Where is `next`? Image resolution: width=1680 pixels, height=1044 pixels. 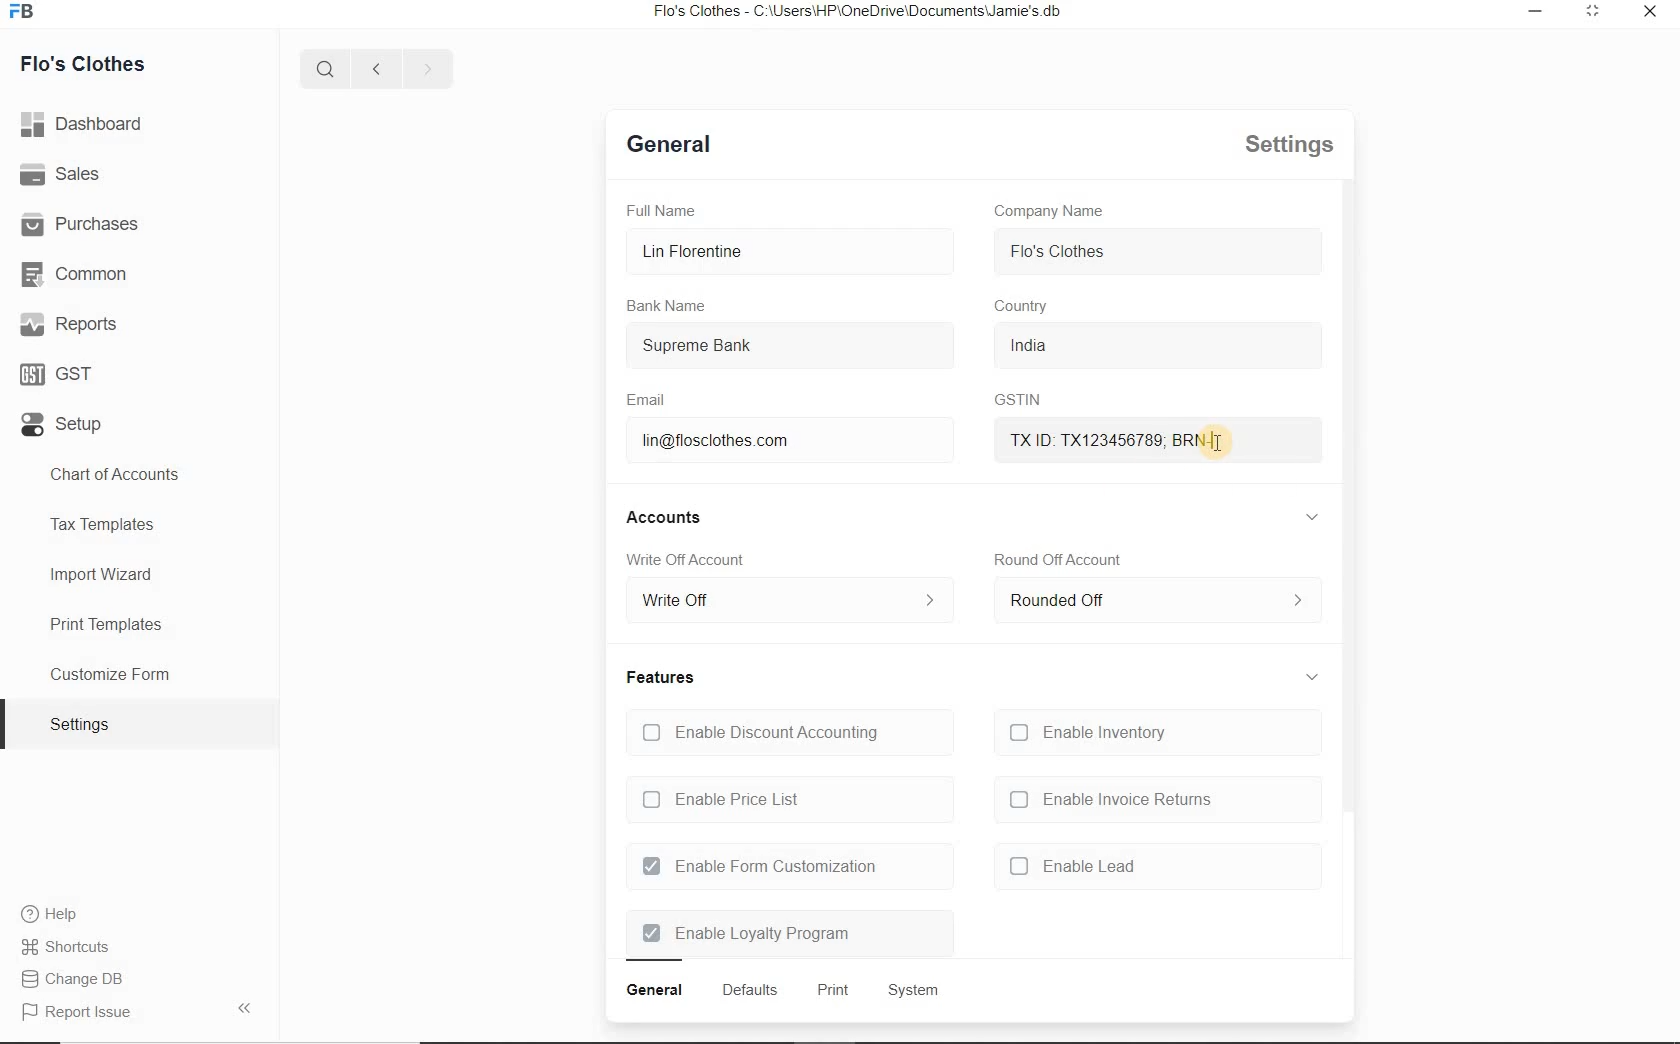
next is located at coordinates (424, 69).